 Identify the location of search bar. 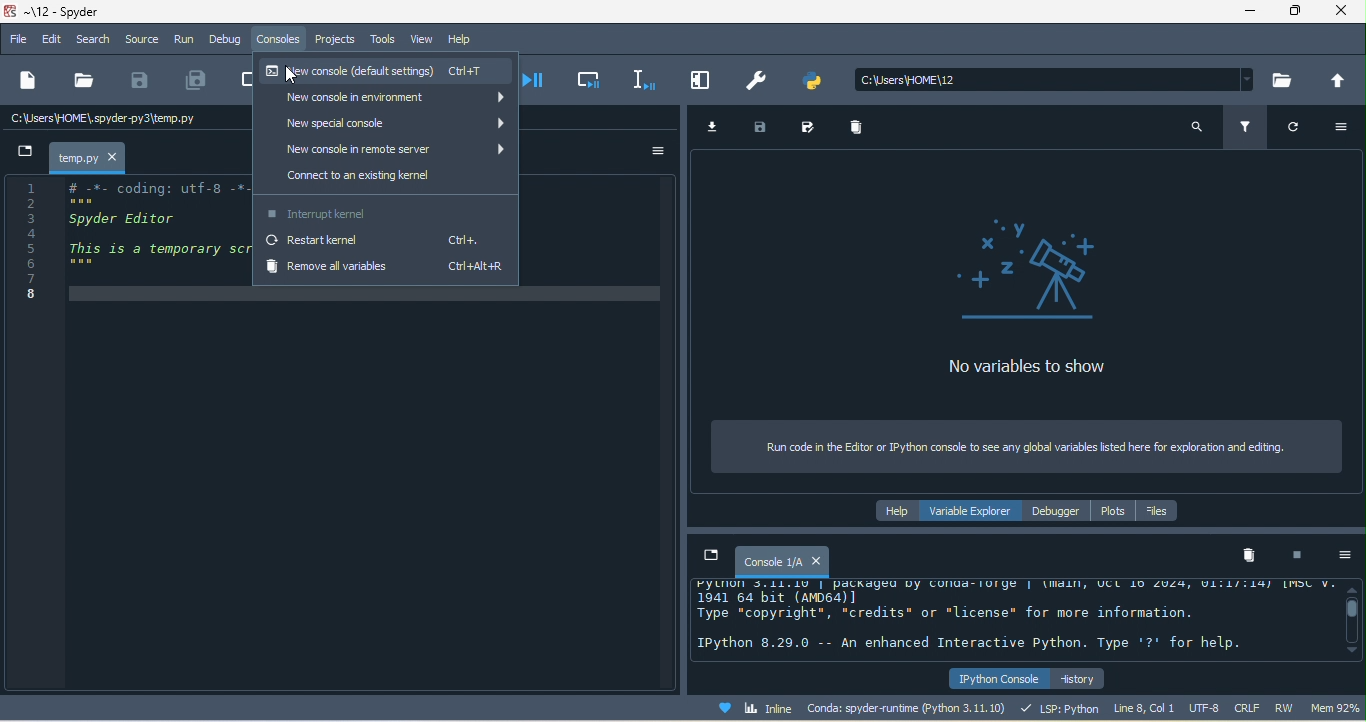
(1057, 79).